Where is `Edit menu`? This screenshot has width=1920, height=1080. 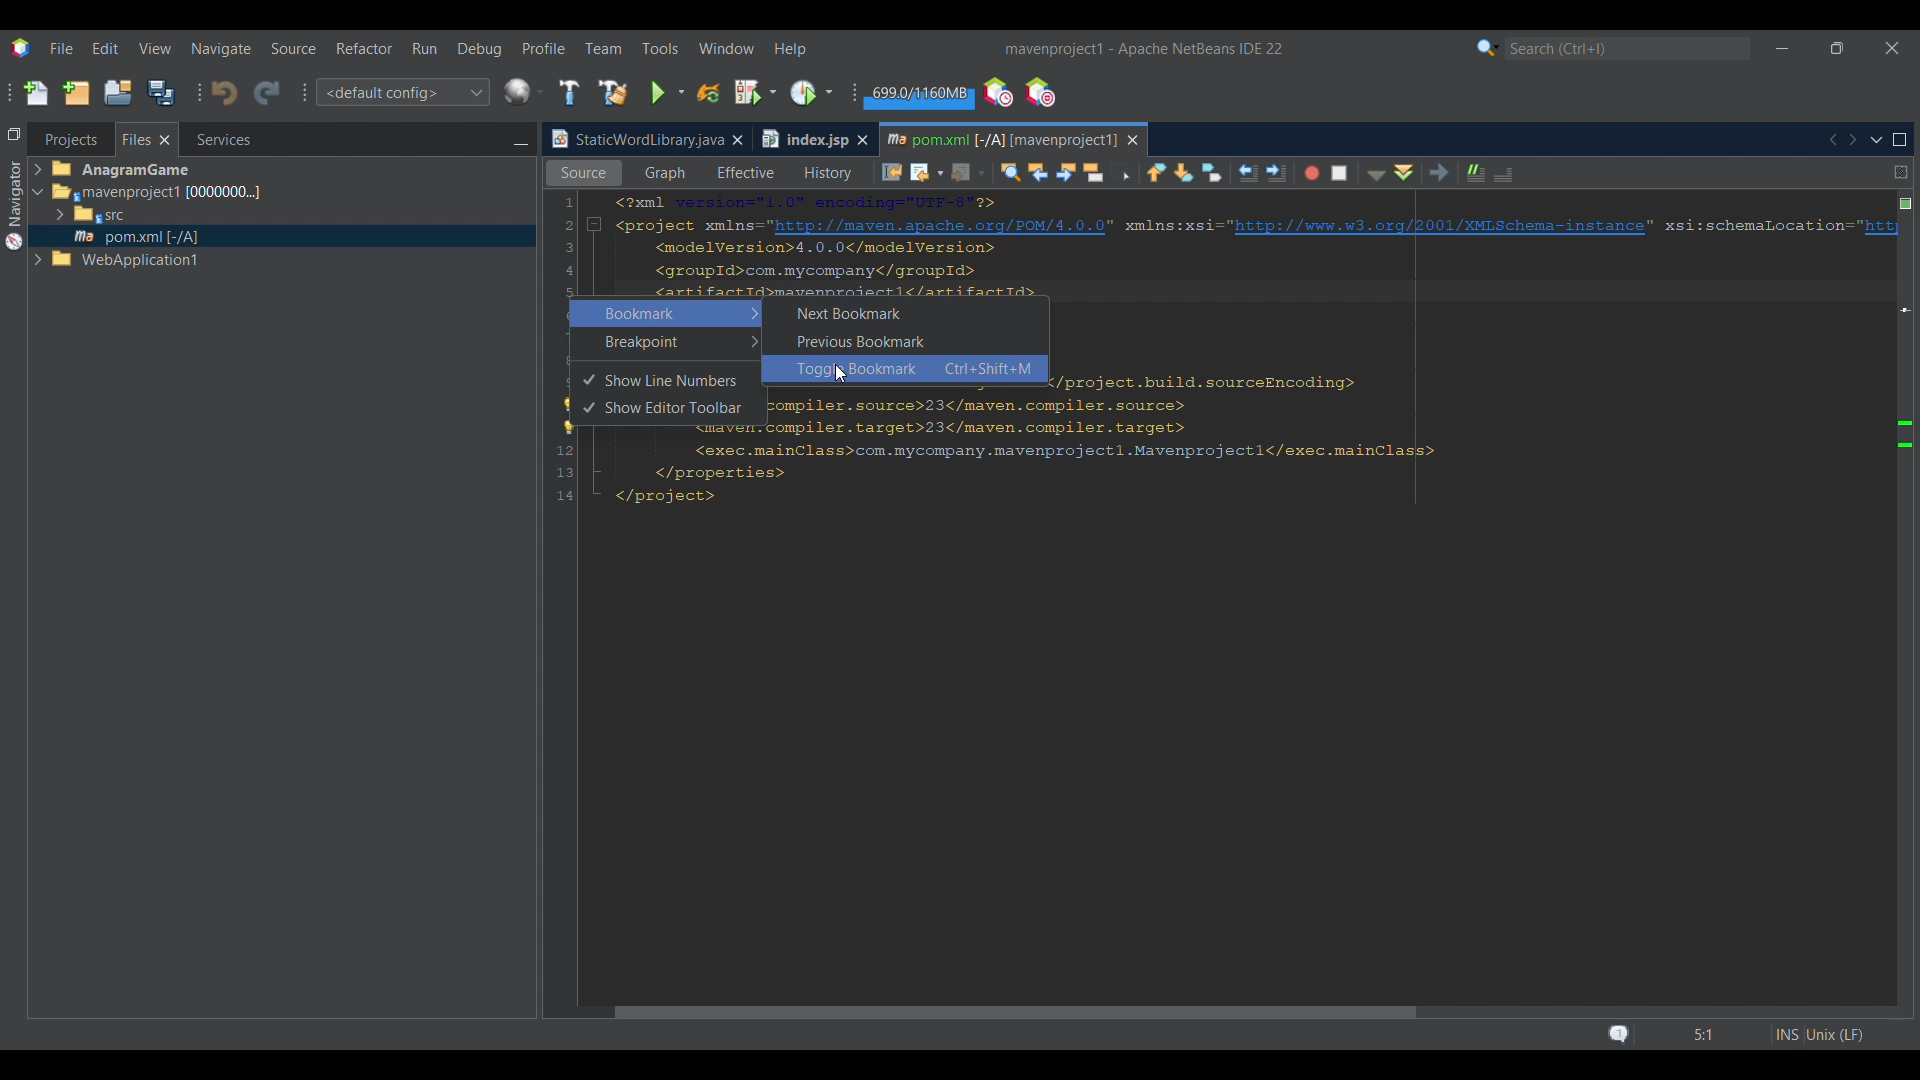
Edit menu is located at coordinates (105, 48).